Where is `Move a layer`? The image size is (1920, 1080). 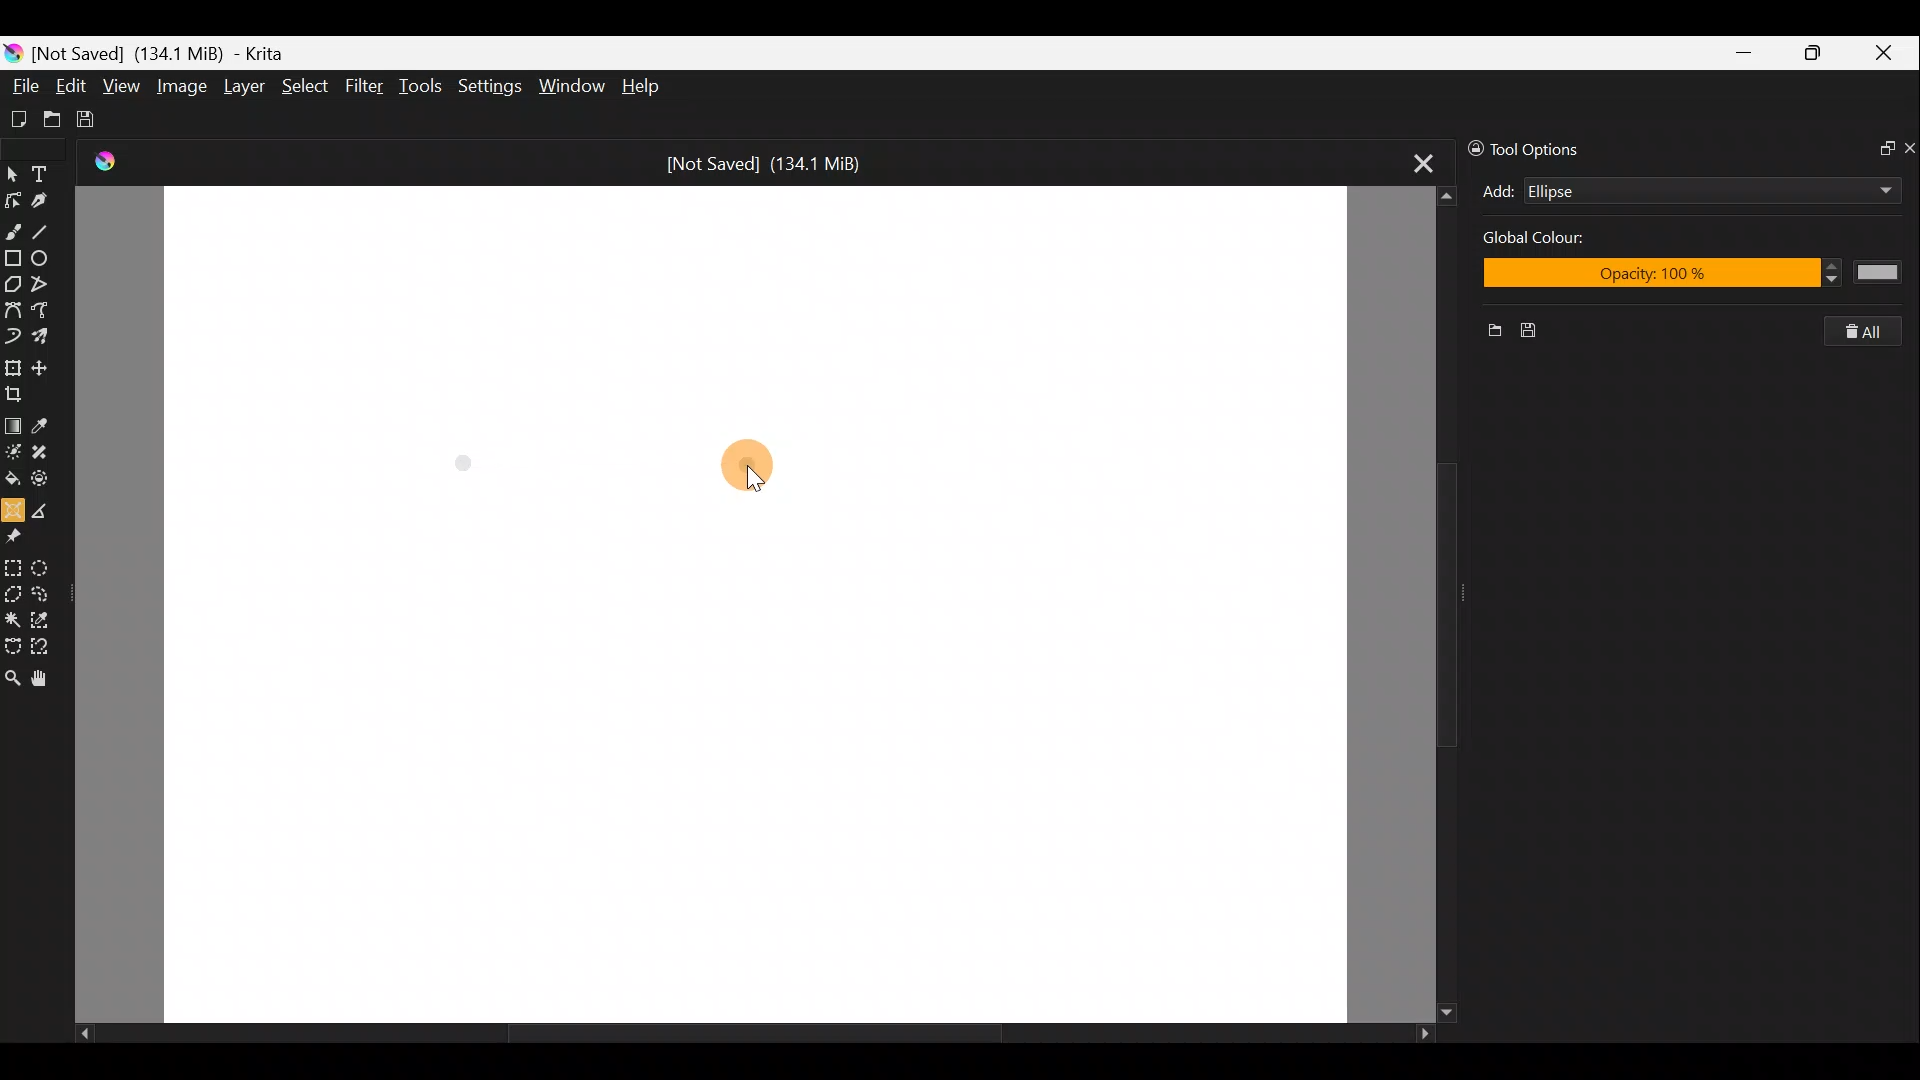 Move a layer is located at coordinates (44, 364).